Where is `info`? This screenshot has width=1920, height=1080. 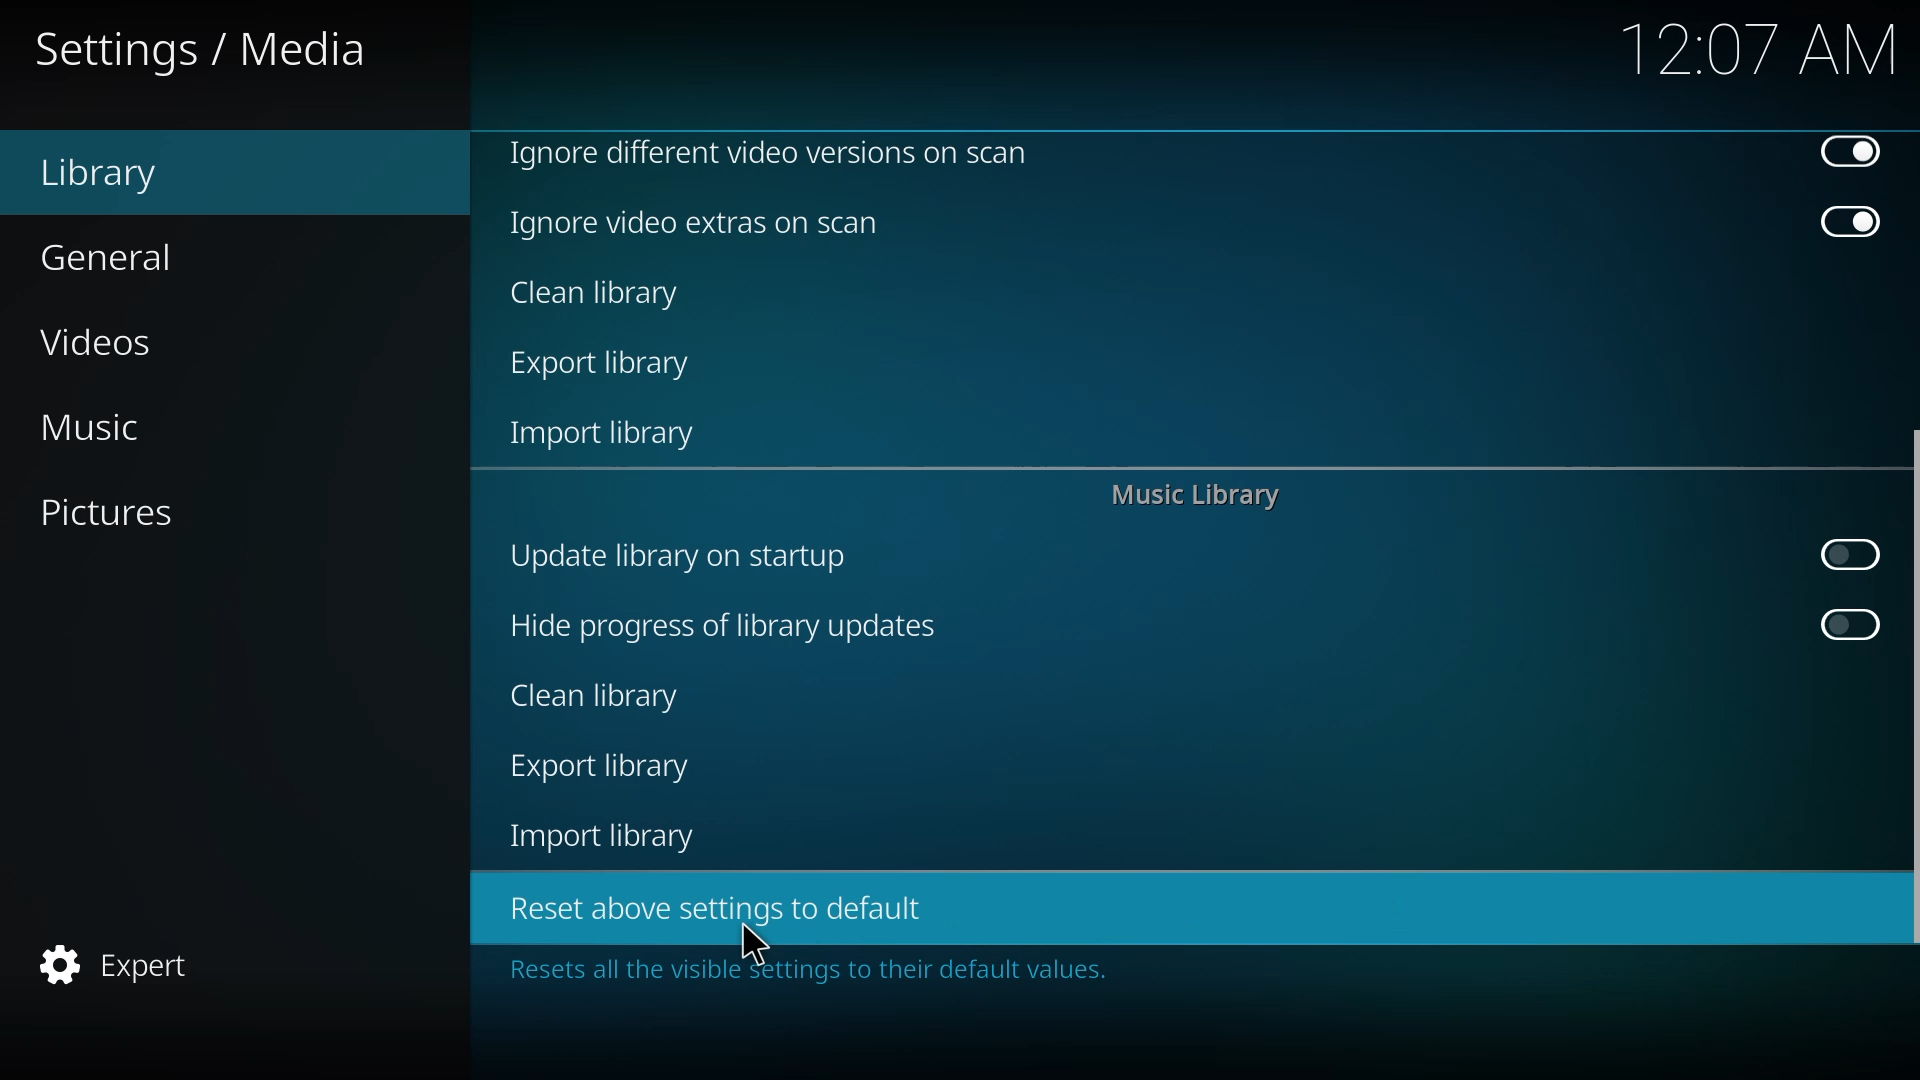 info is located at coordinates (799, 971).